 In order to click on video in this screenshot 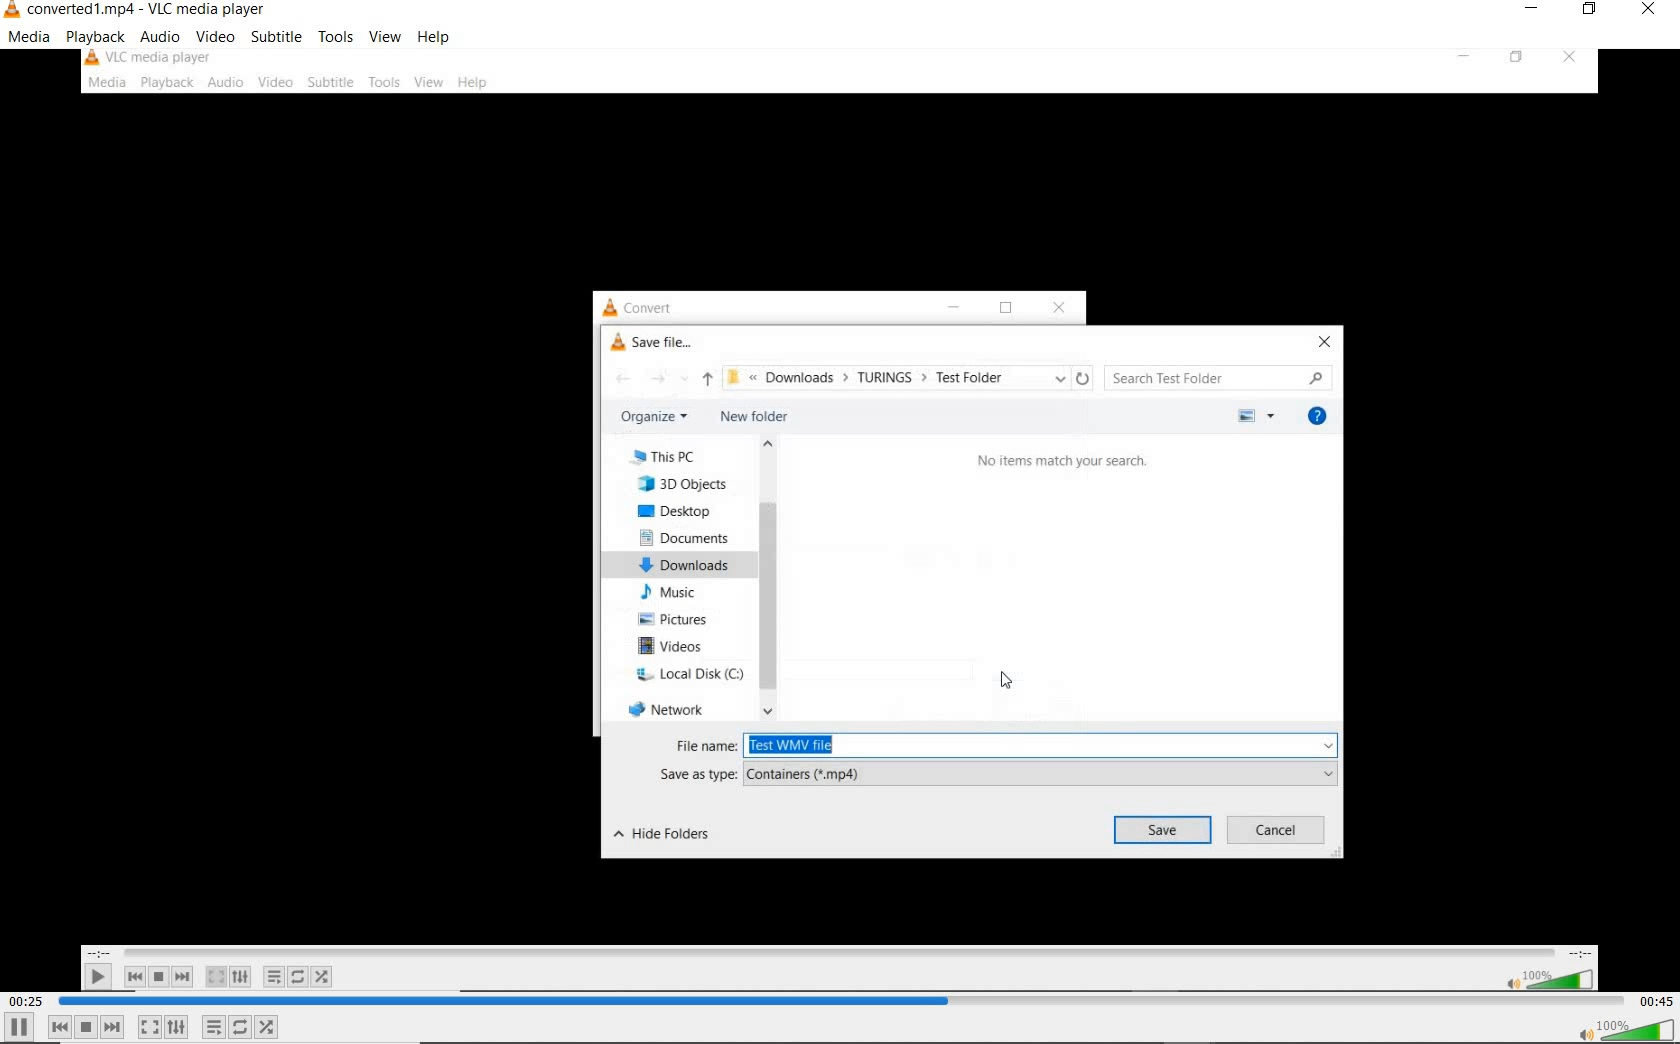, I will do `click(838, 520)`.